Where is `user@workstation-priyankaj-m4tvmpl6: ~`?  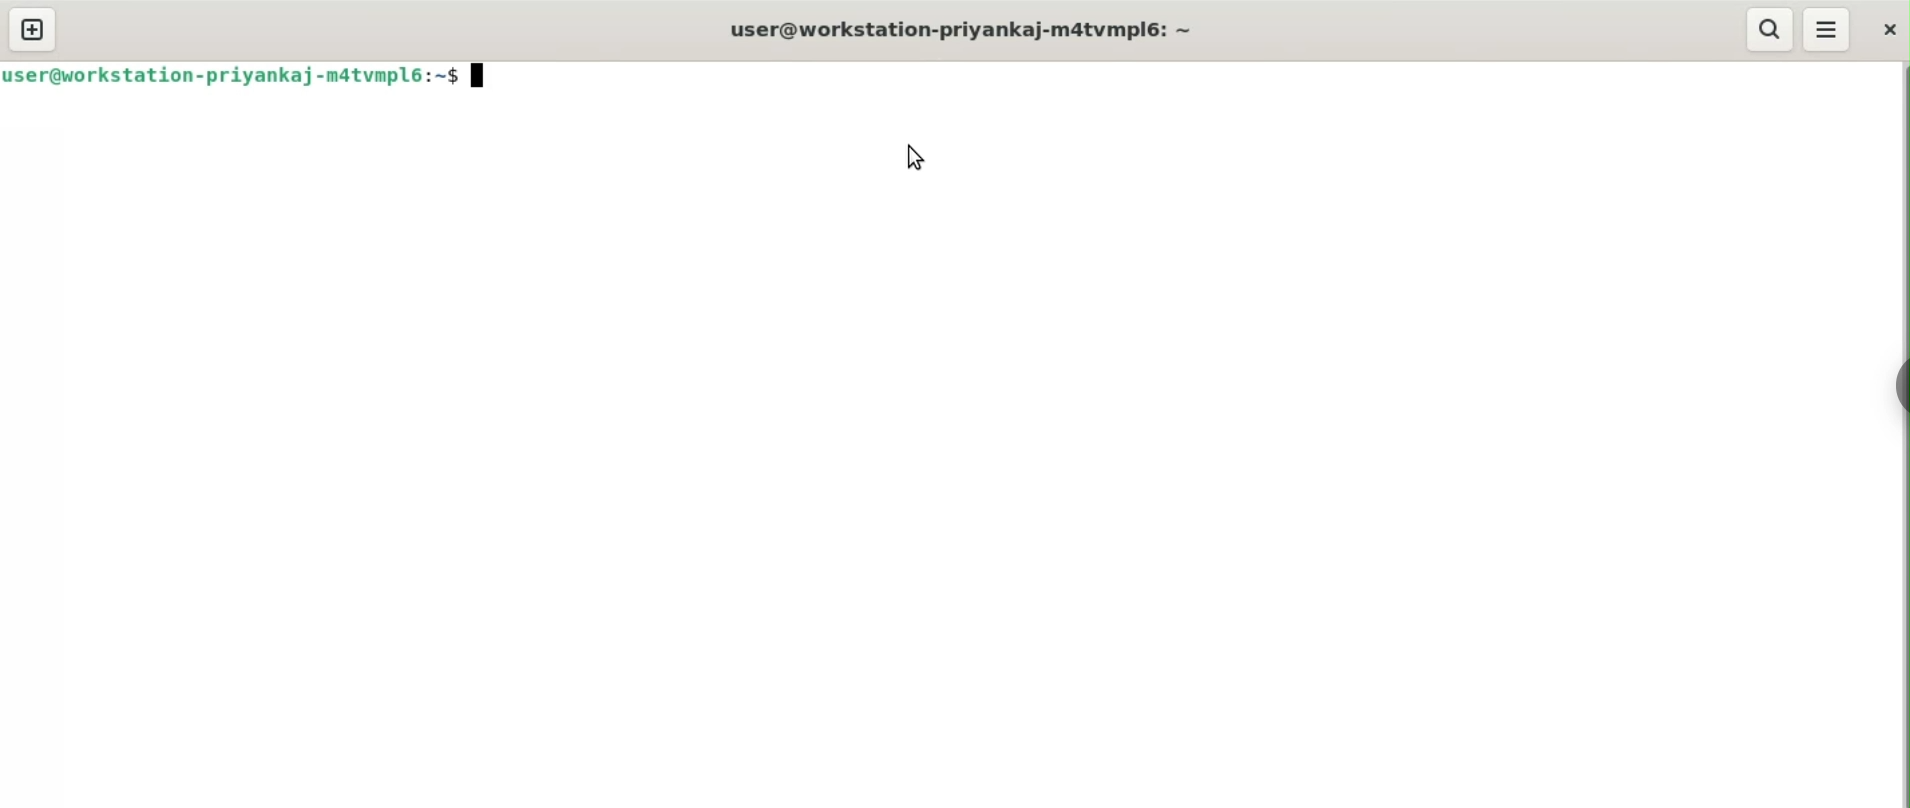 user@workstation-priyankaj-m4tvmpl6: ~ is located at coordinates (966, 28).